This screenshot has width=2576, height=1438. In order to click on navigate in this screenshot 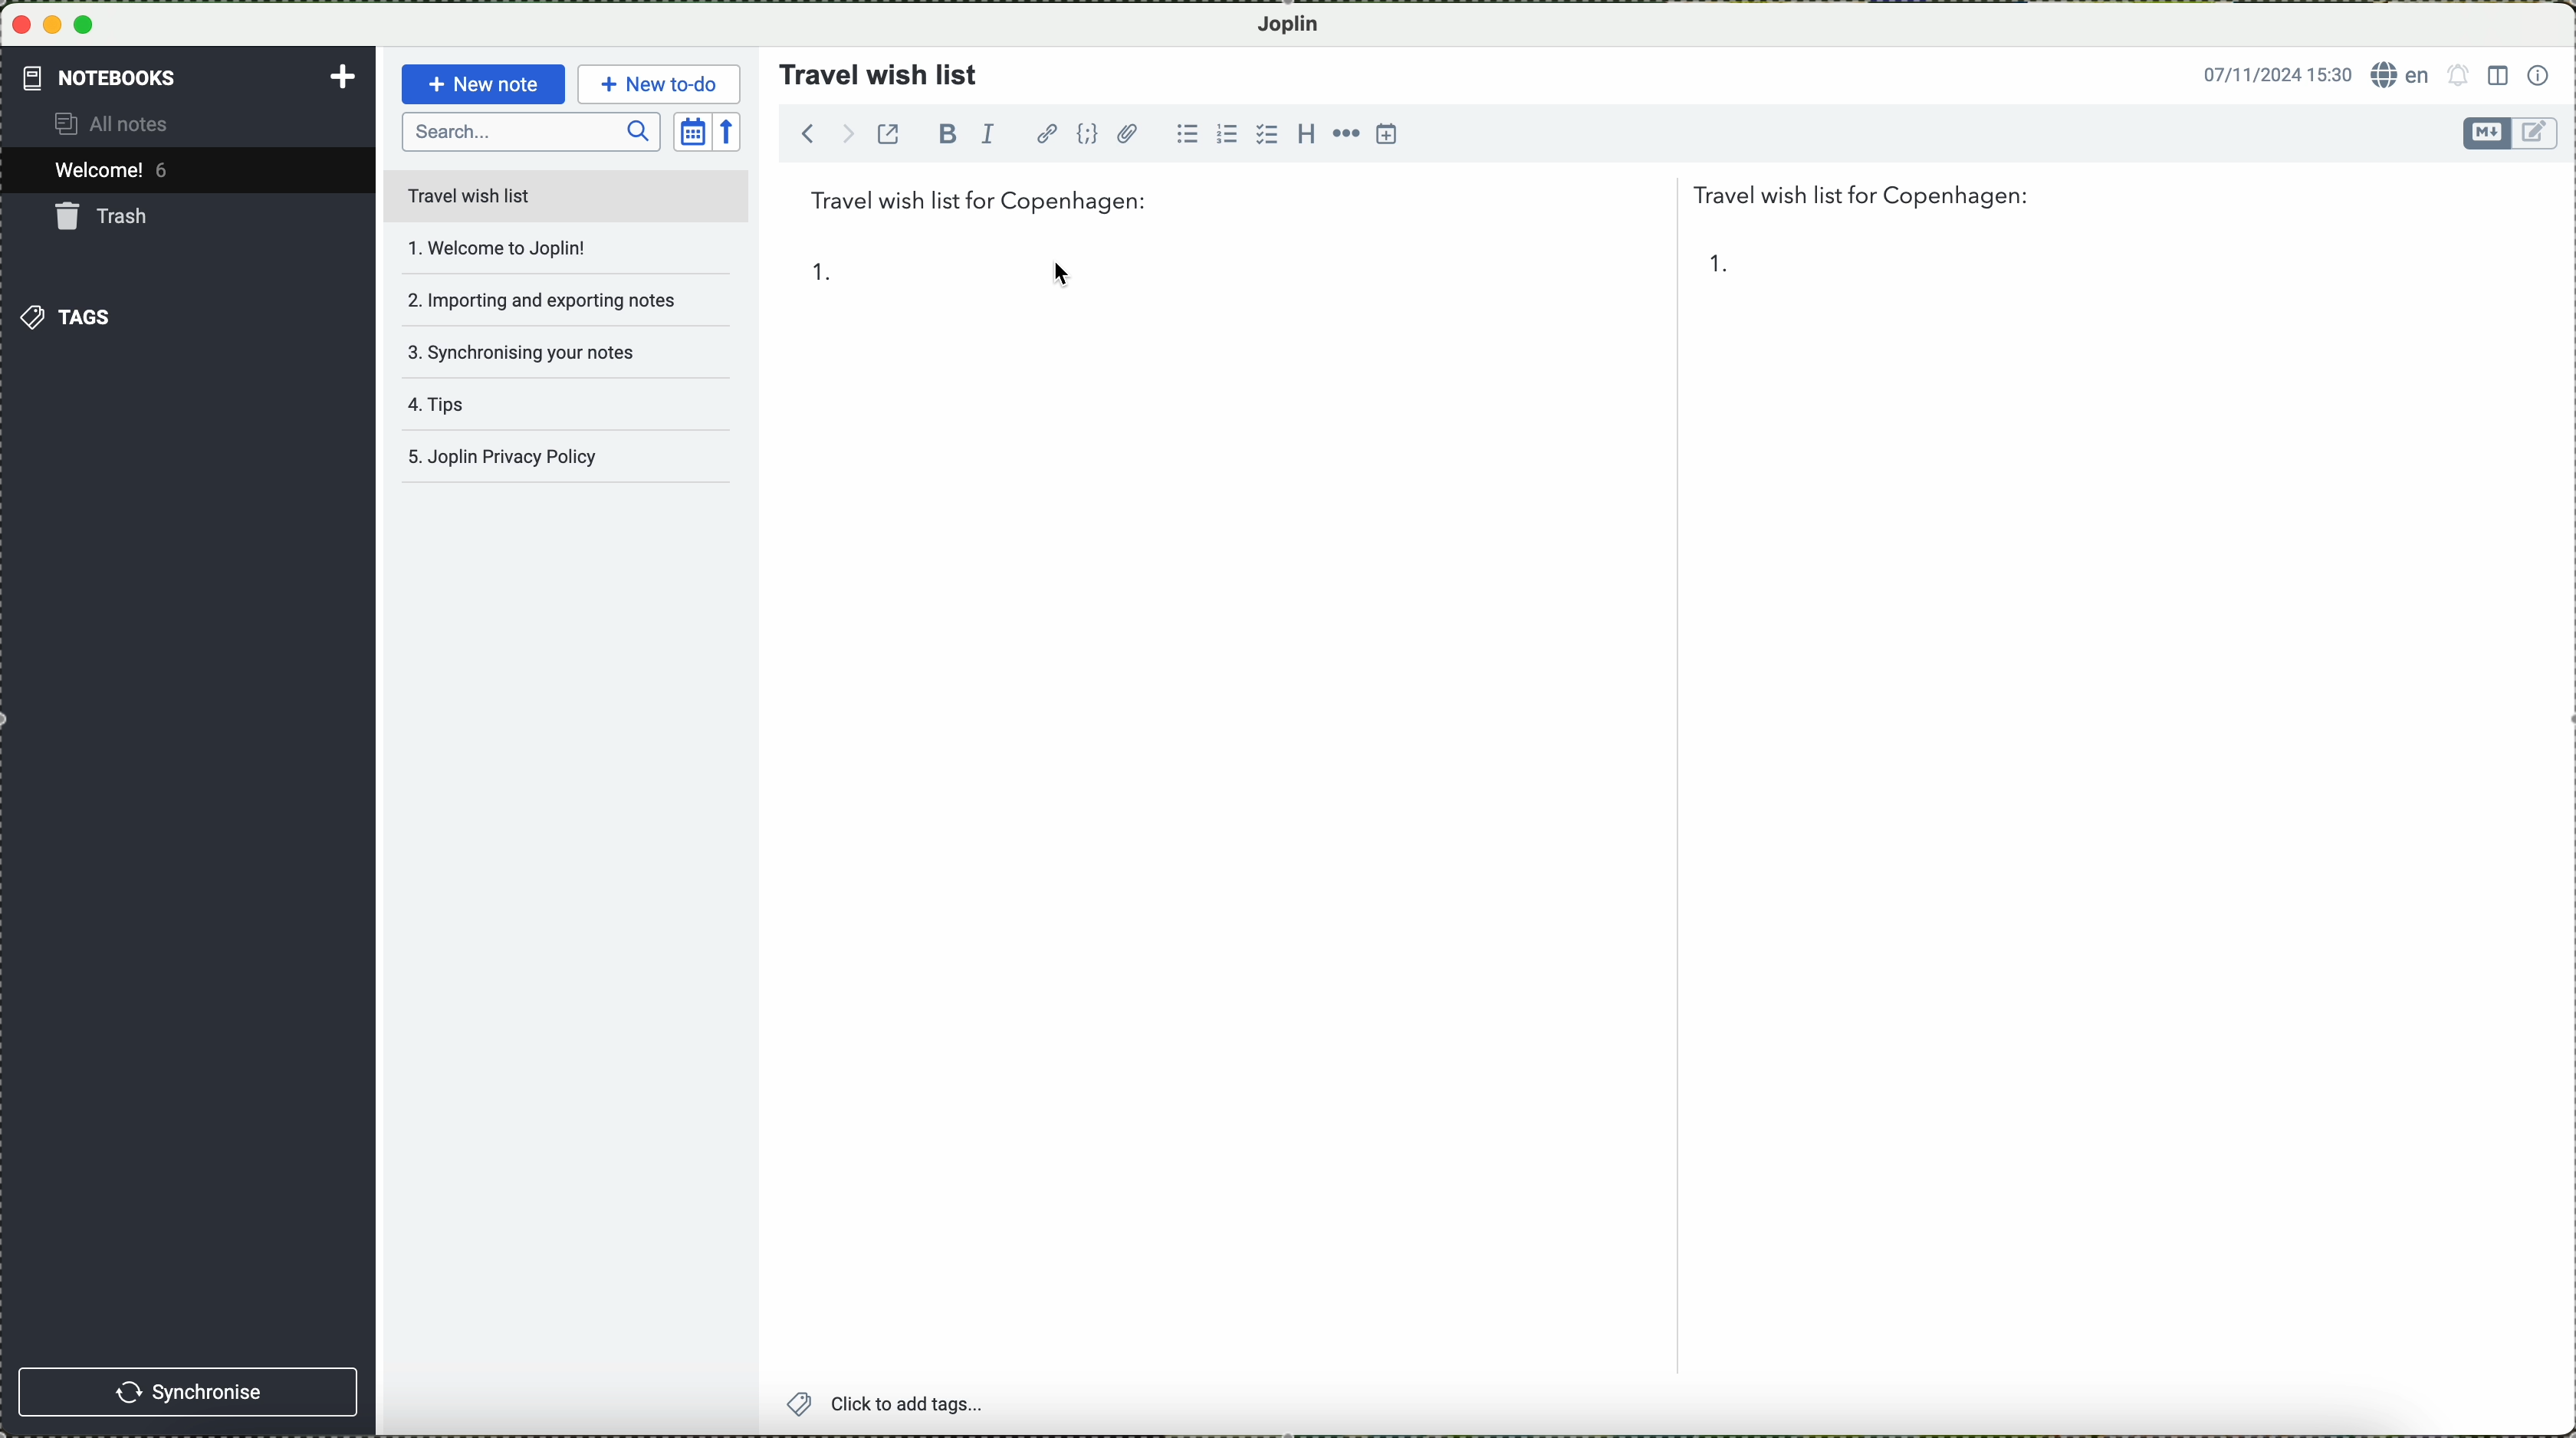, I will do `click(816, 138)`.